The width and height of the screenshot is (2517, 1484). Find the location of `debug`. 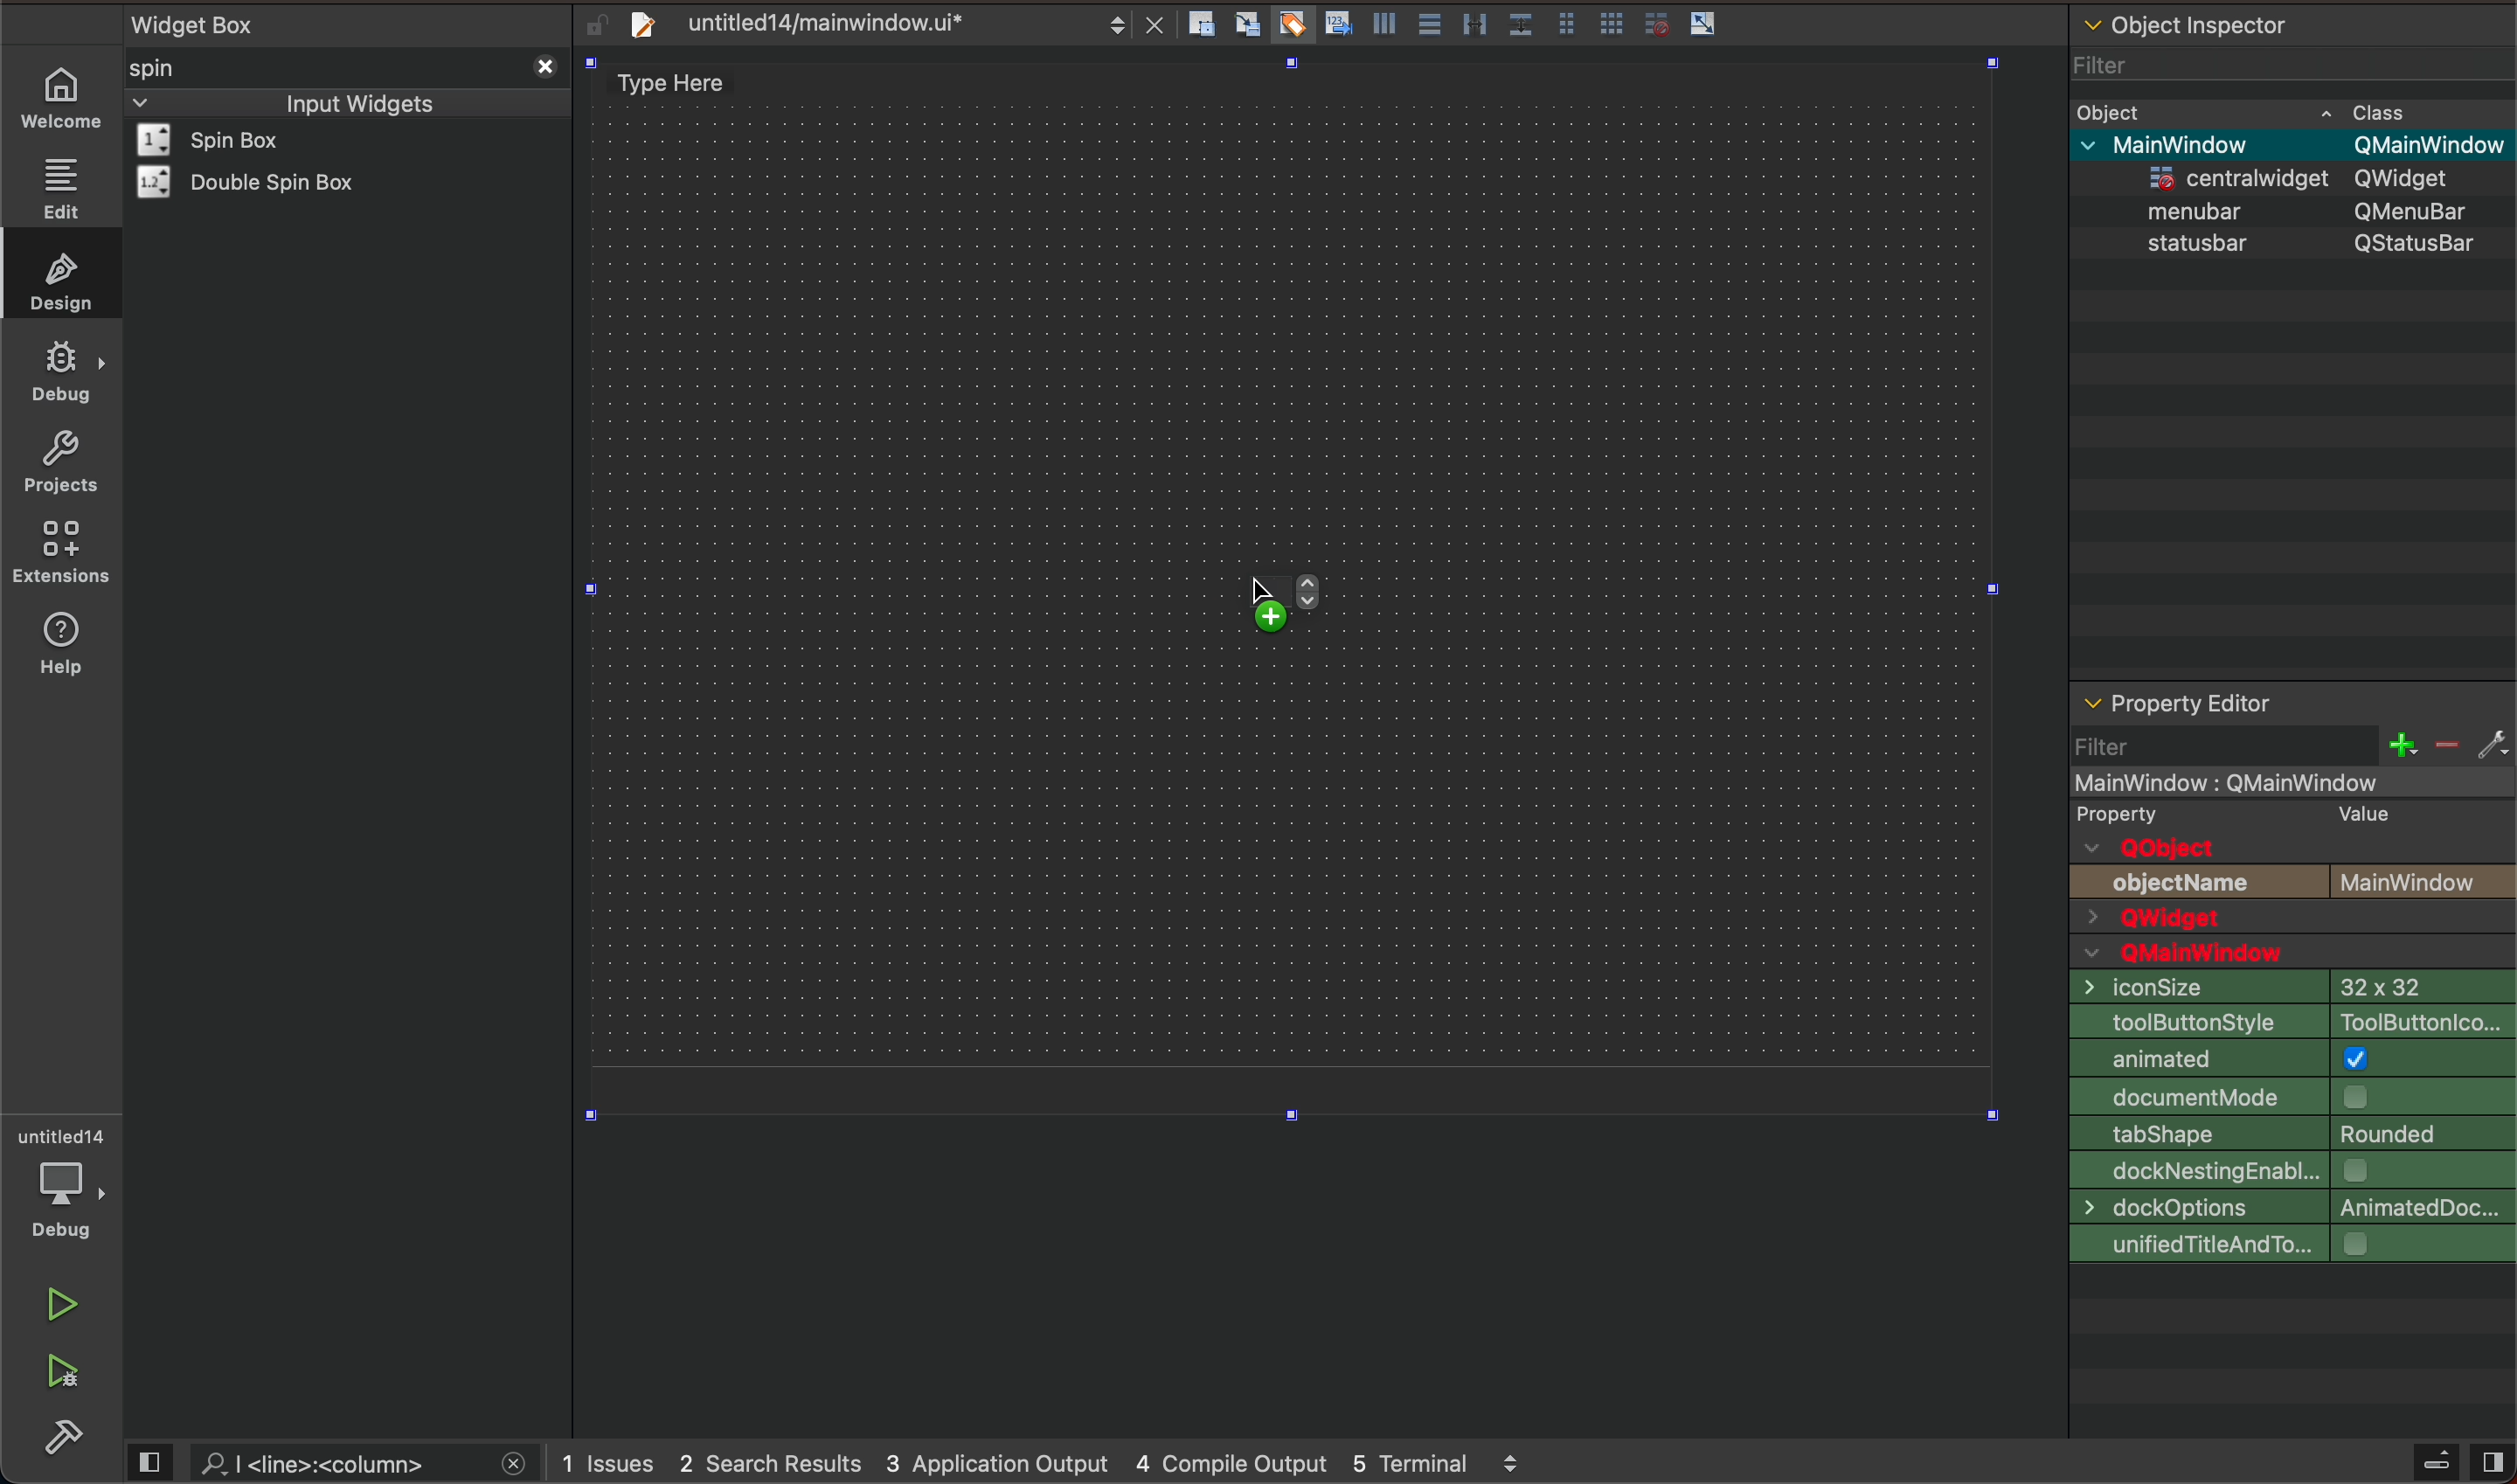

debug is located at coordinates (62, 373).